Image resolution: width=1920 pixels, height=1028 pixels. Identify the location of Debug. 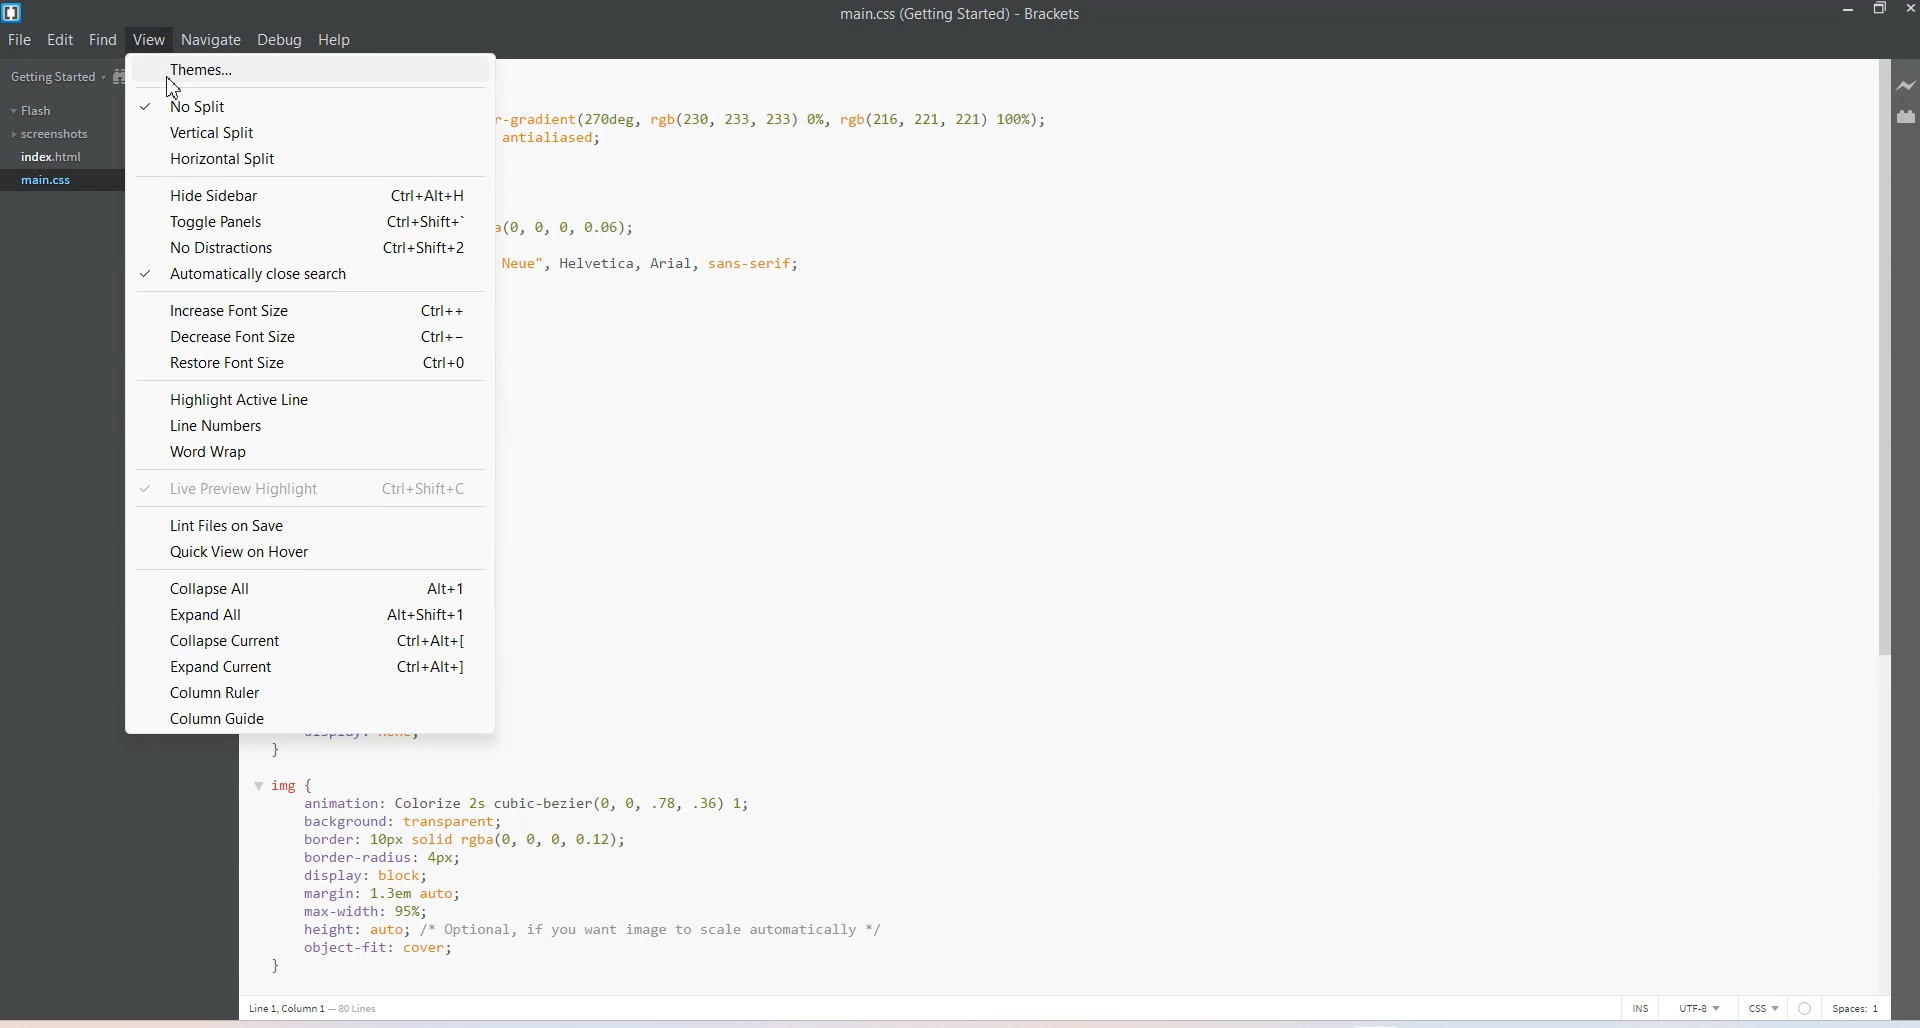
(280, 40).